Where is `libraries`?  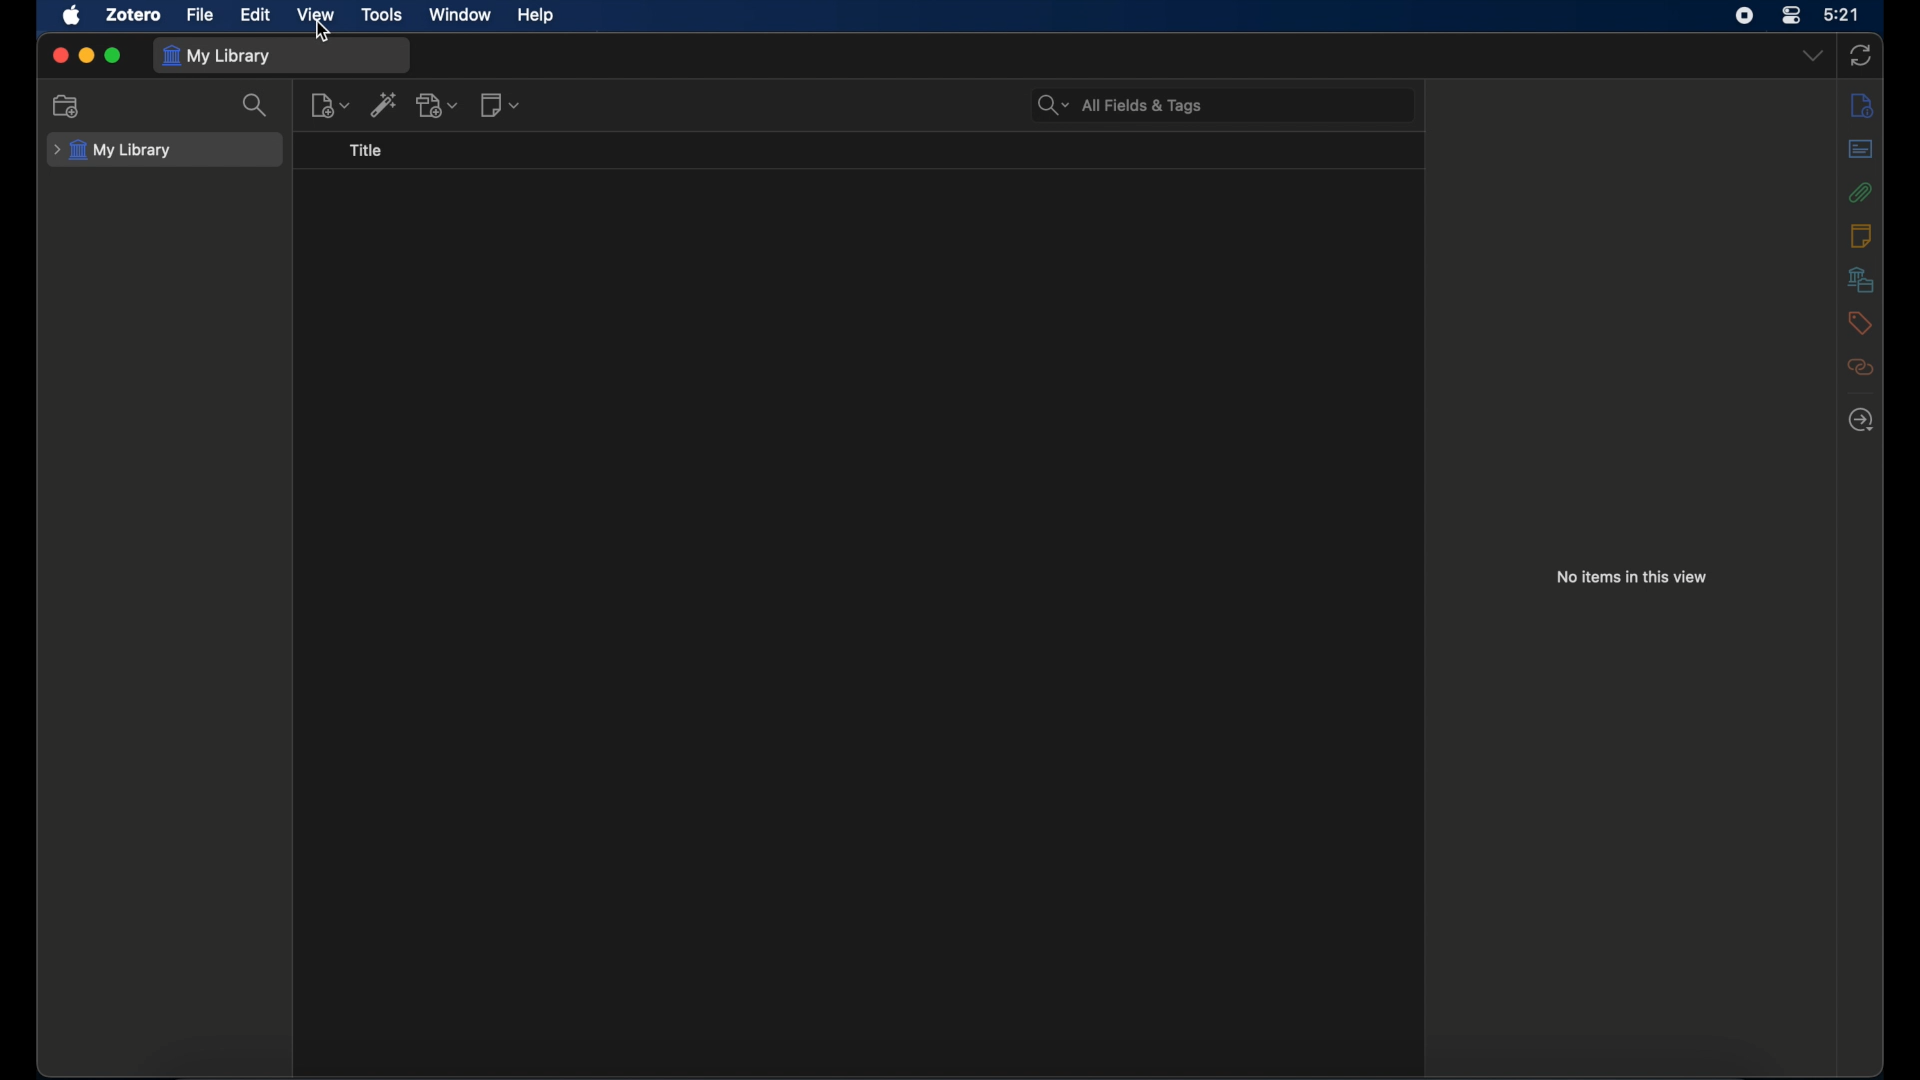
libraries is located at coordinates (1861, 279).